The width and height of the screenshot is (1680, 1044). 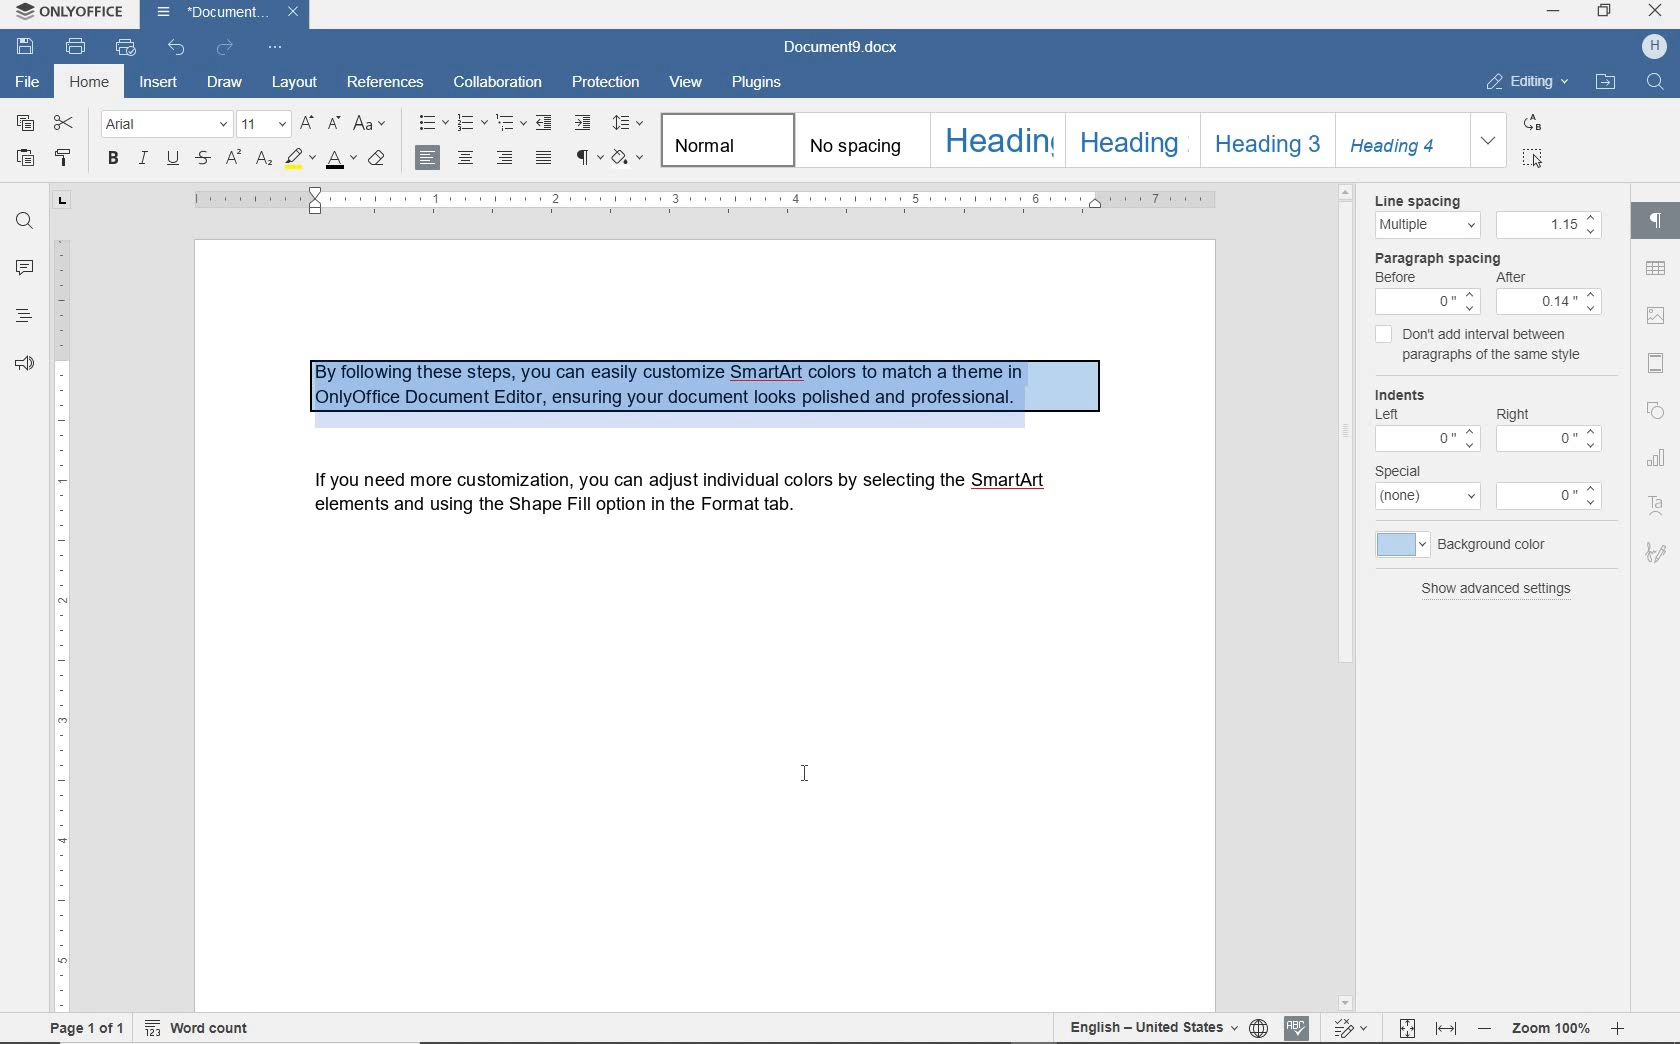 I want to click on scrollbar, so click(x=1351, y=597).